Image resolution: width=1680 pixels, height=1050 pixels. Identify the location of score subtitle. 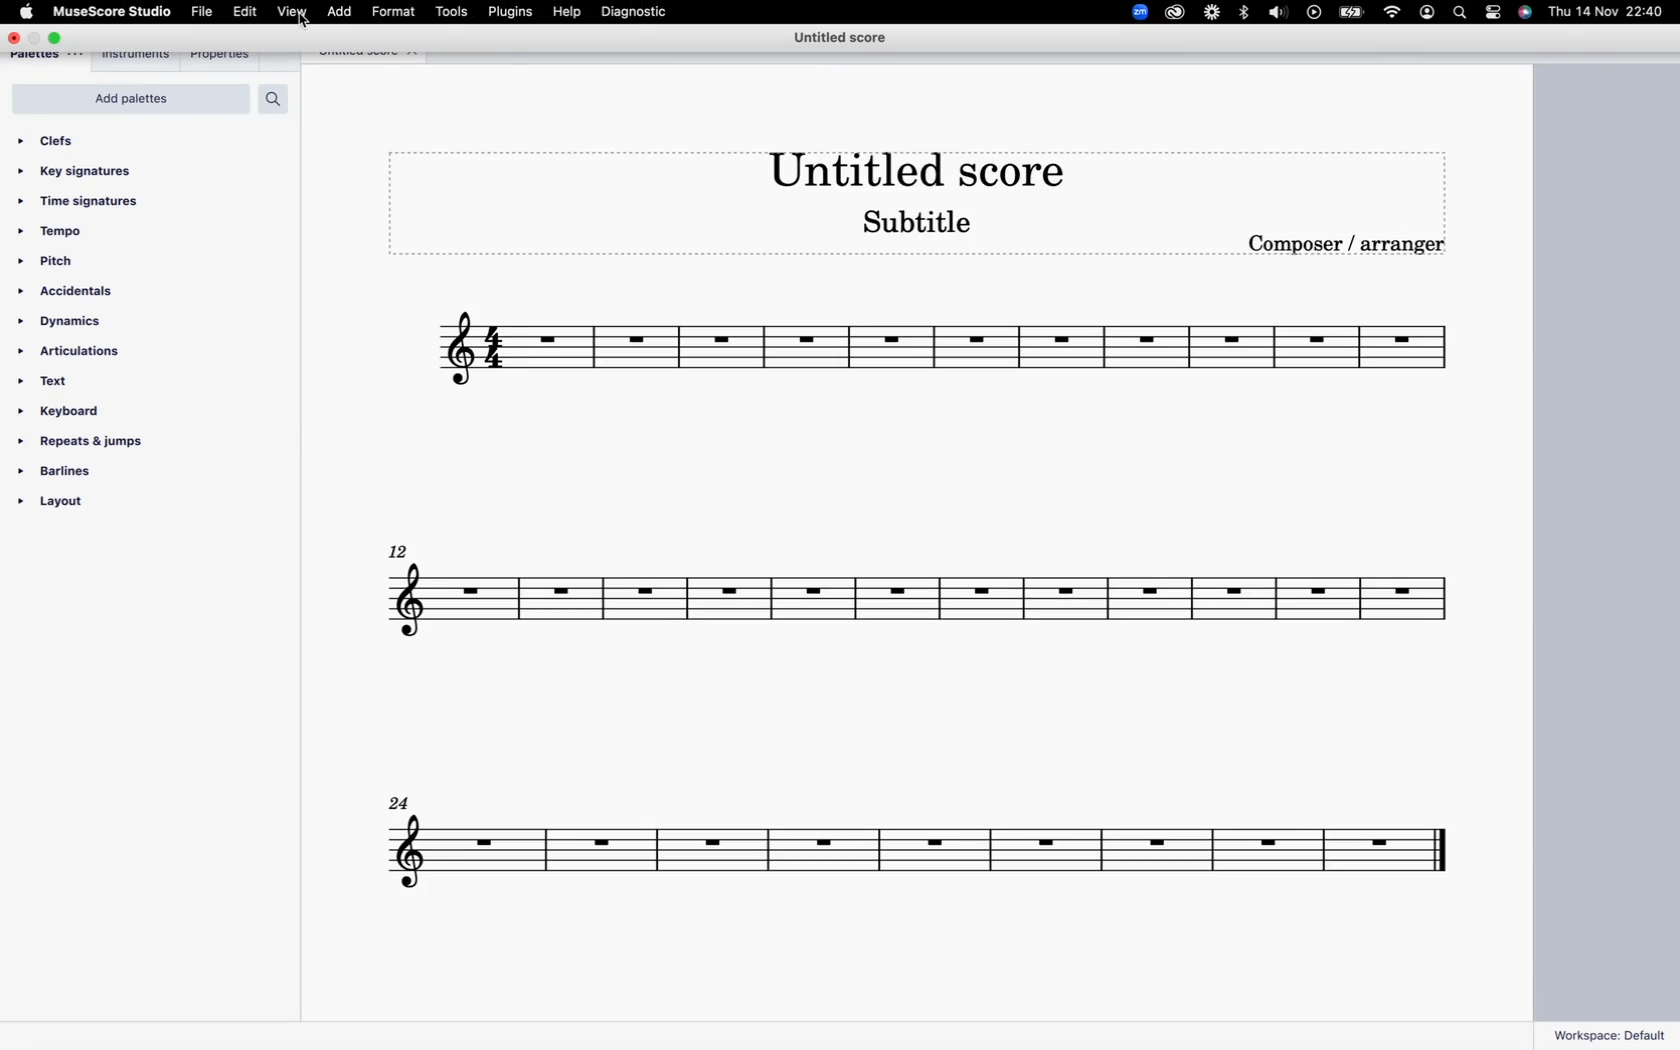
(925, 228).